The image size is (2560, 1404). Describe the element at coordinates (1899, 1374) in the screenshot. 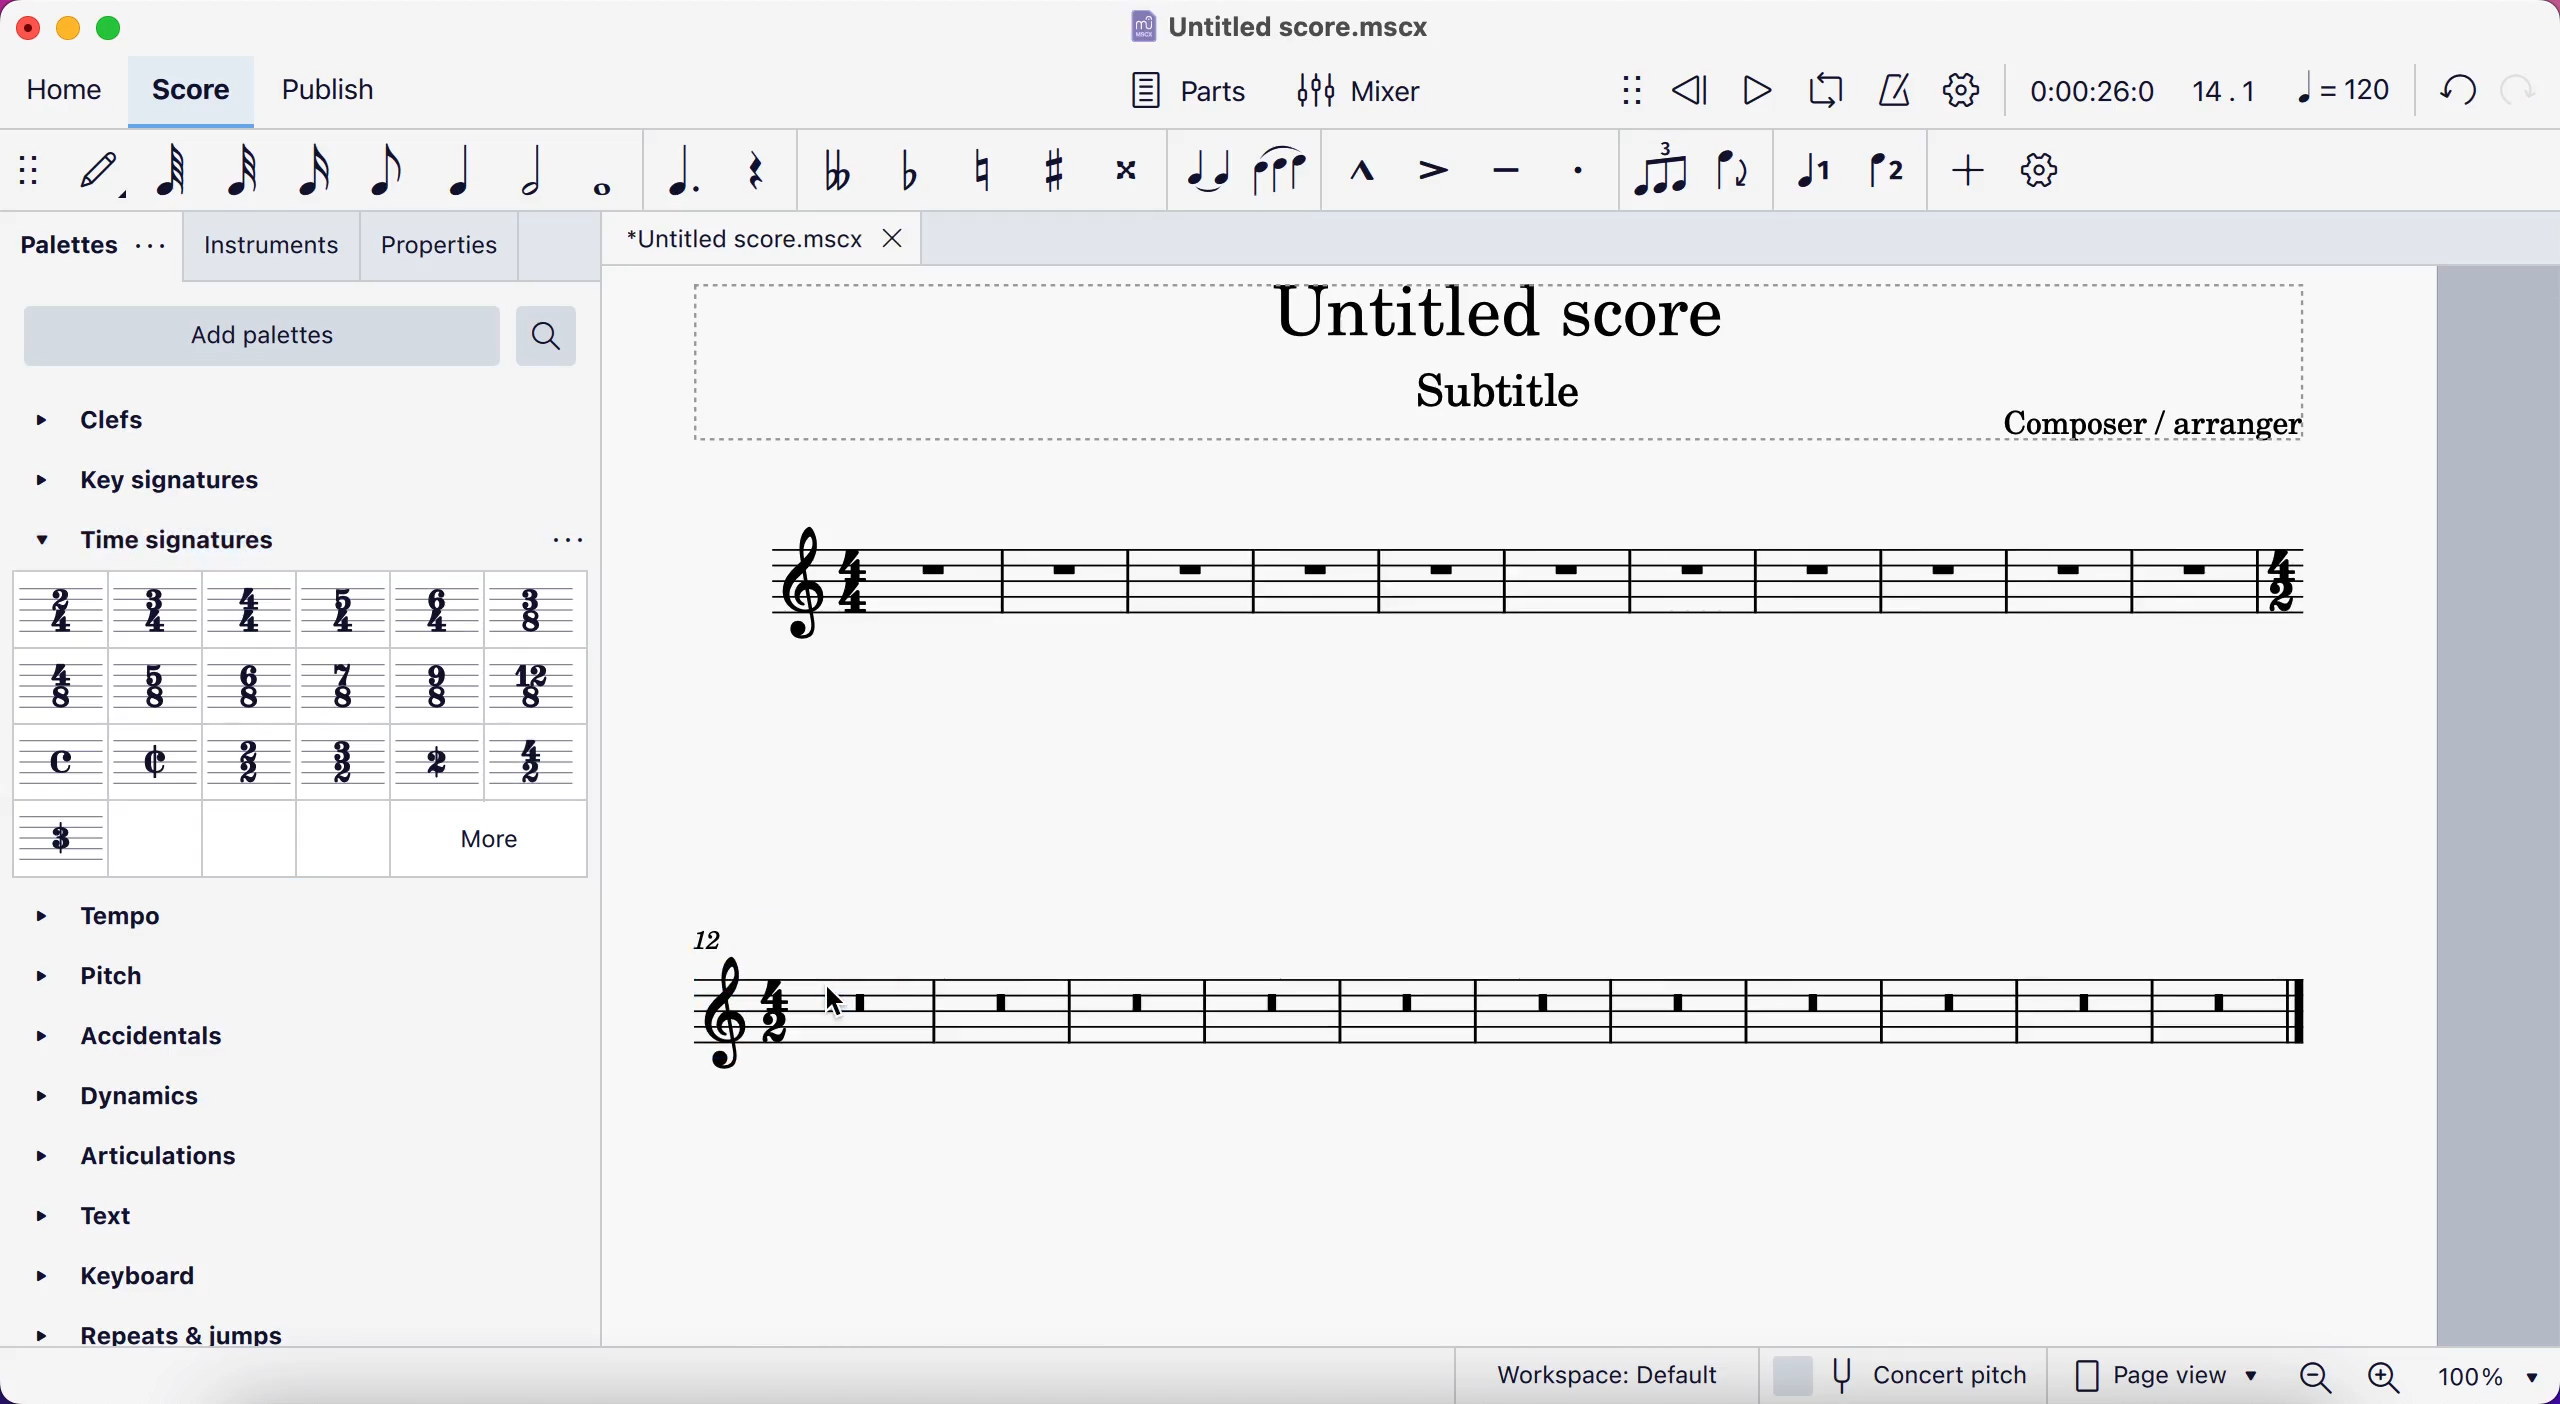

I see `concert pitch` at that location.